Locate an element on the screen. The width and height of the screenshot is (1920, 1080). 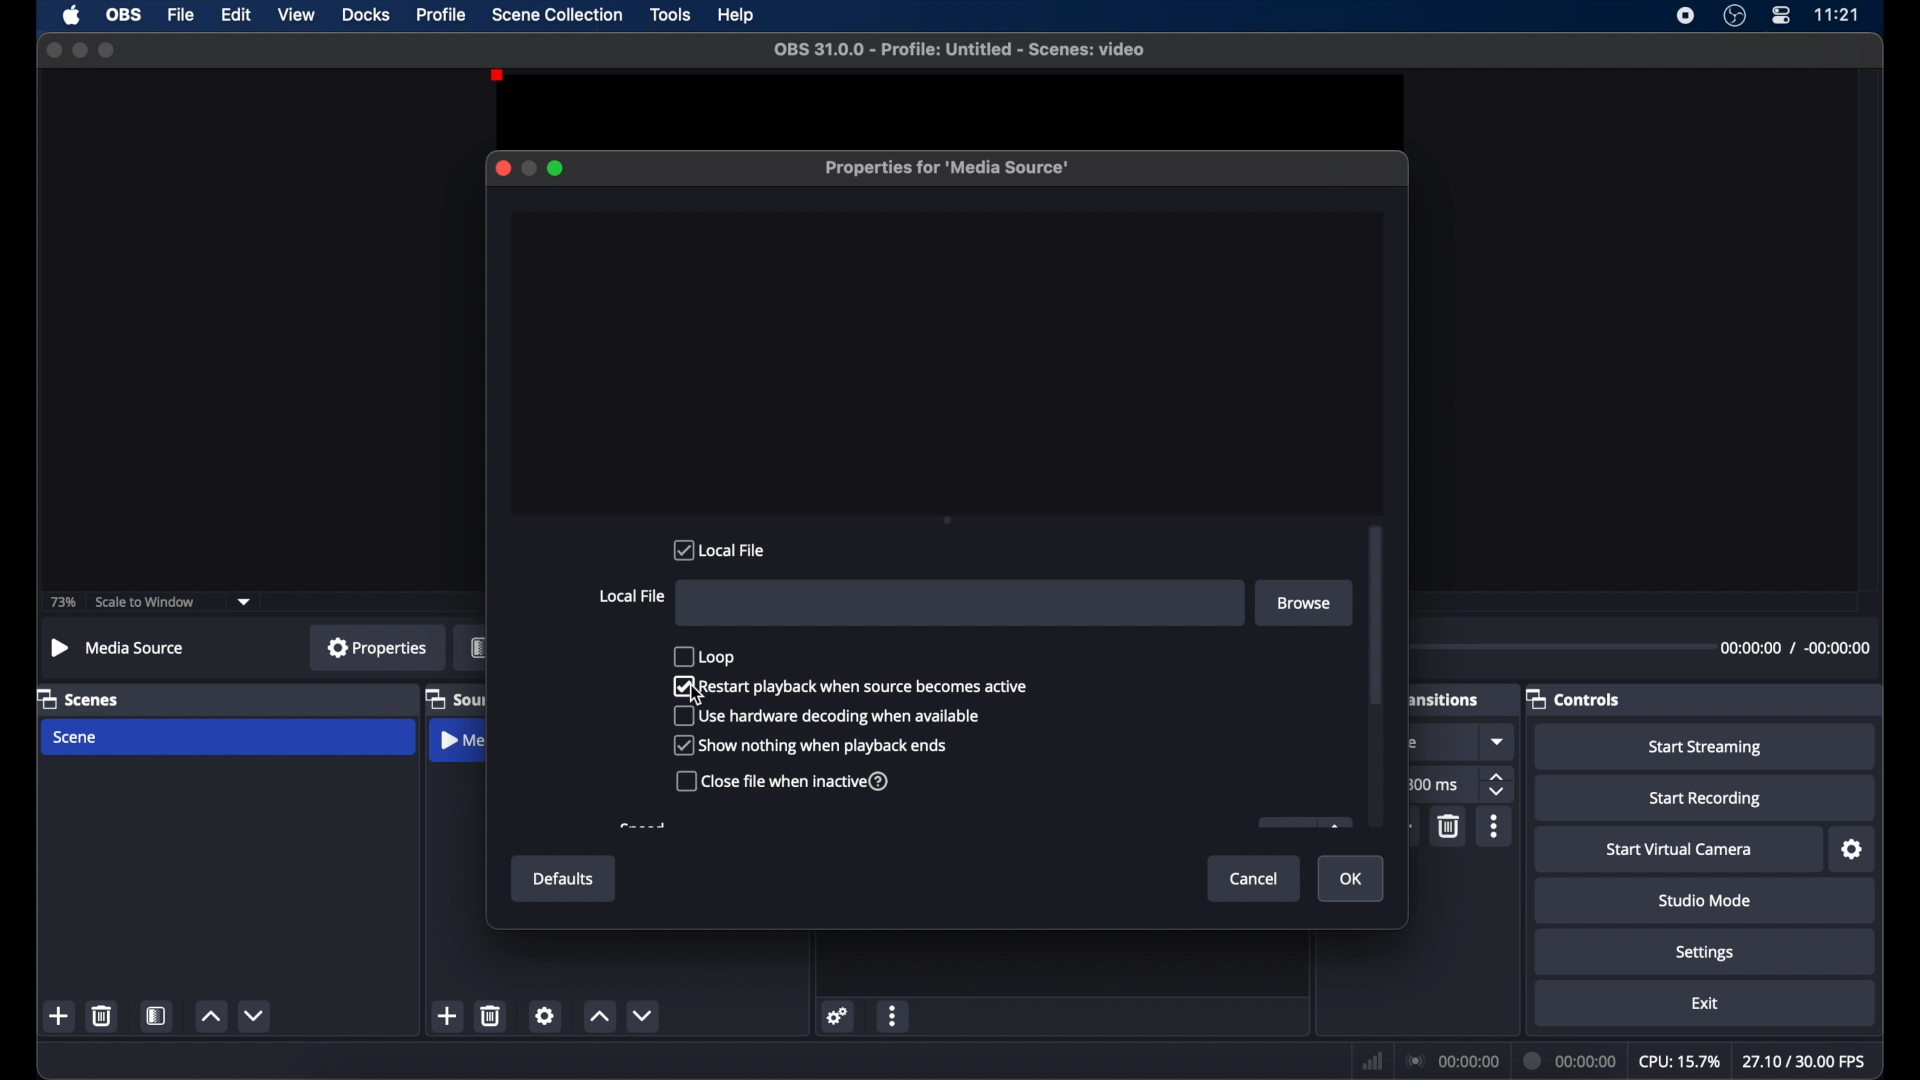
docks is located at coordinates (367, 15).